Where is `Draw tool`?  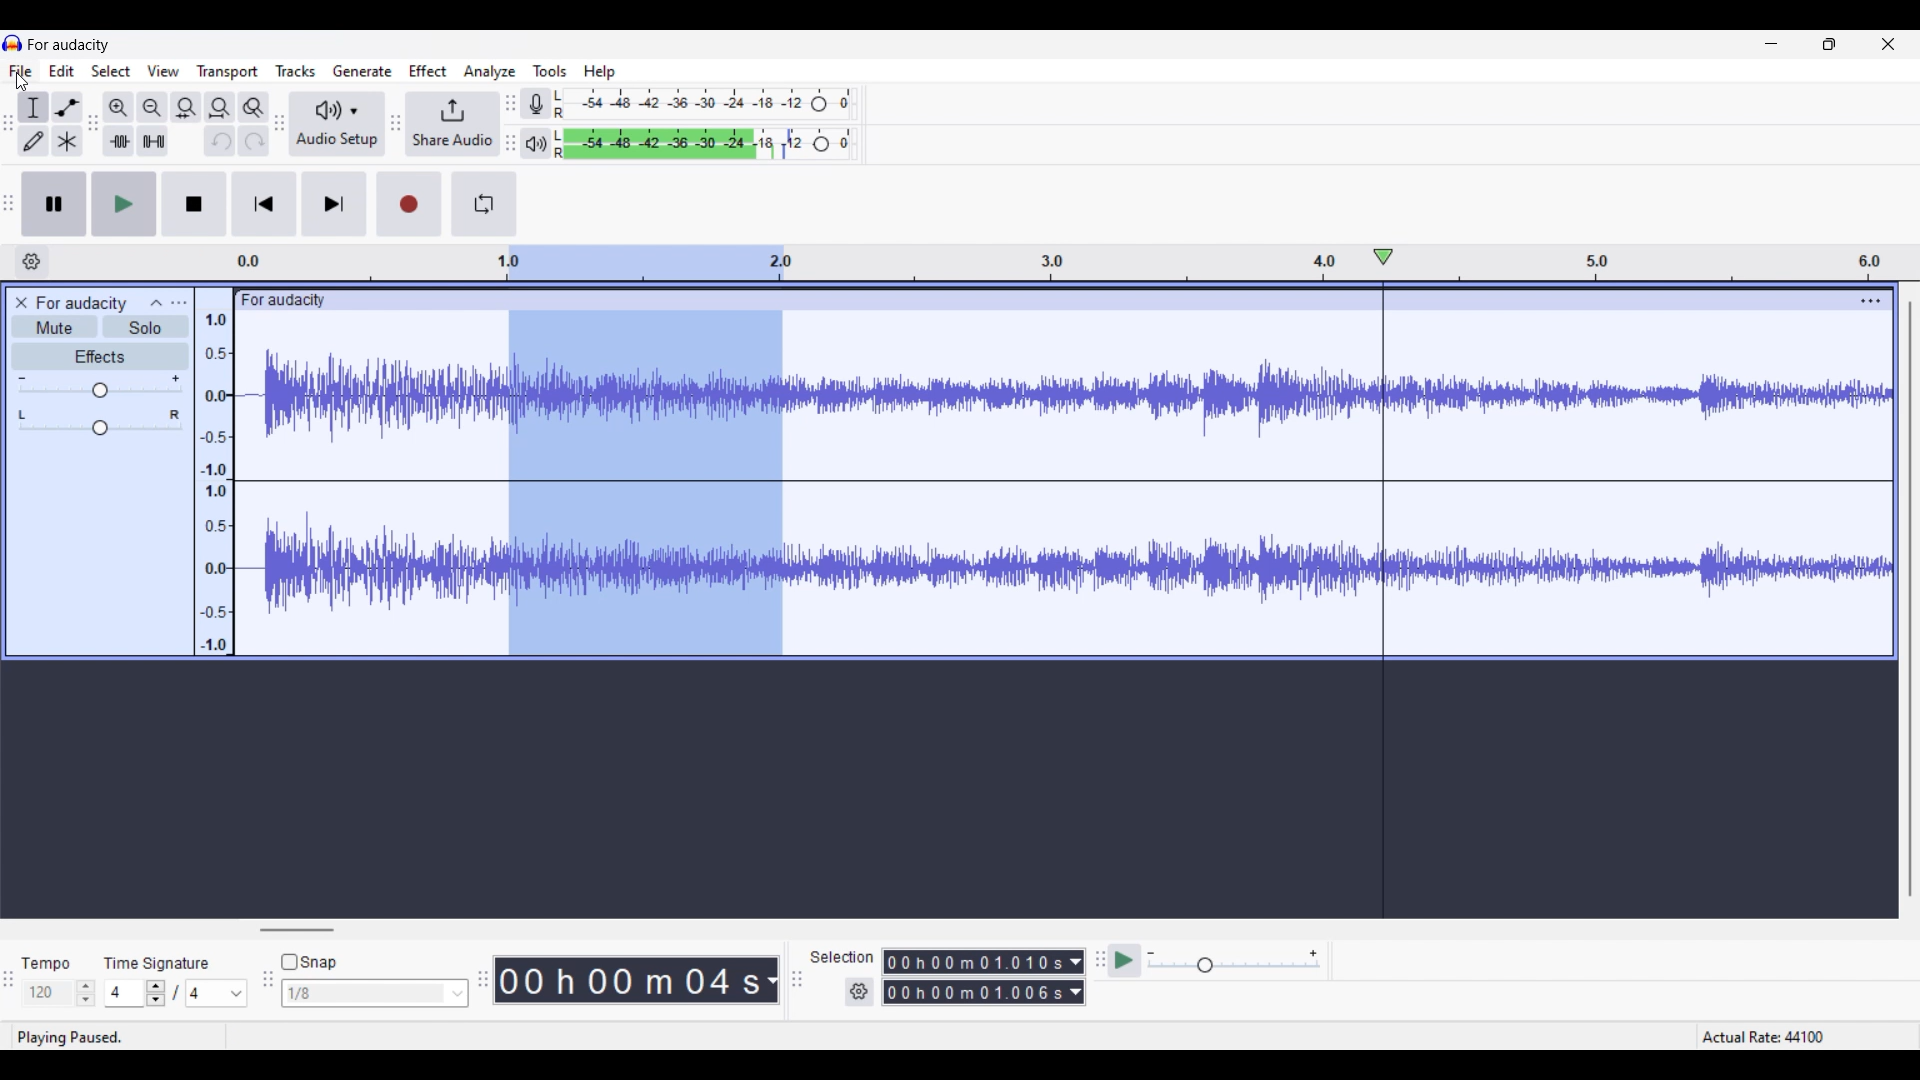
Draw tool is located at coordinates (34, 141).